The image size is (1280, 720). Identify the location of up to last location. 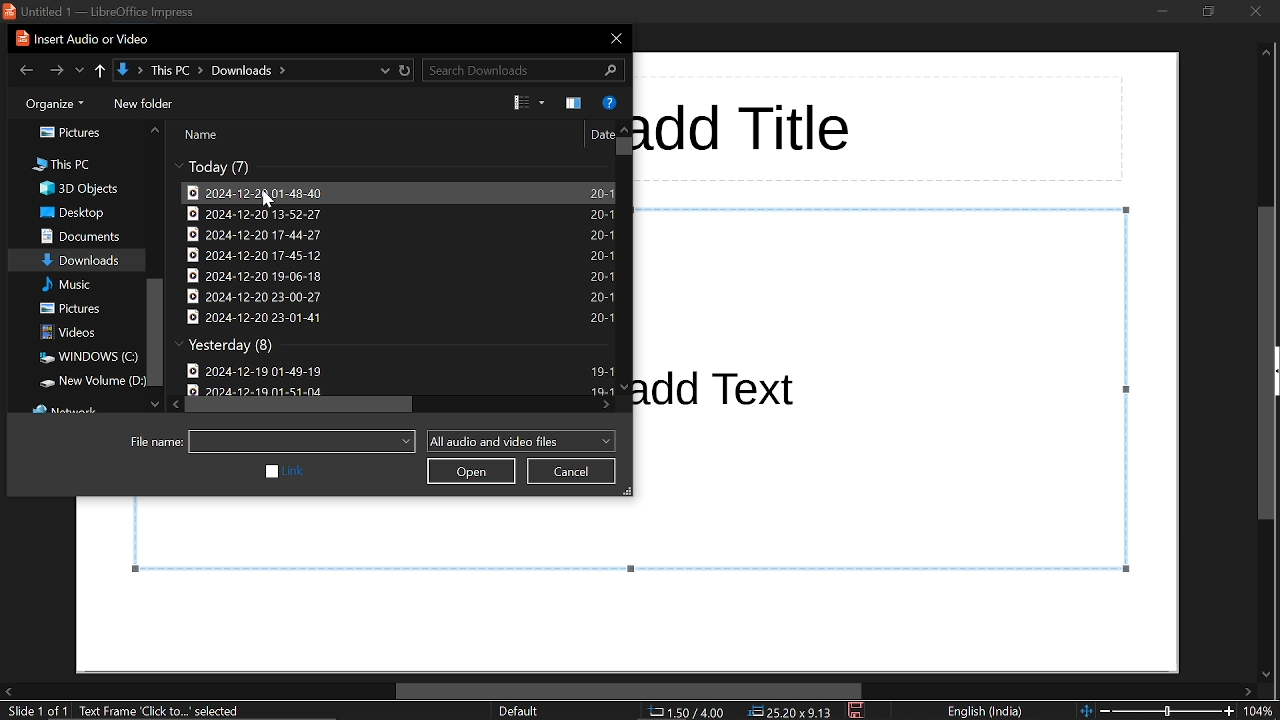
(100, 69).